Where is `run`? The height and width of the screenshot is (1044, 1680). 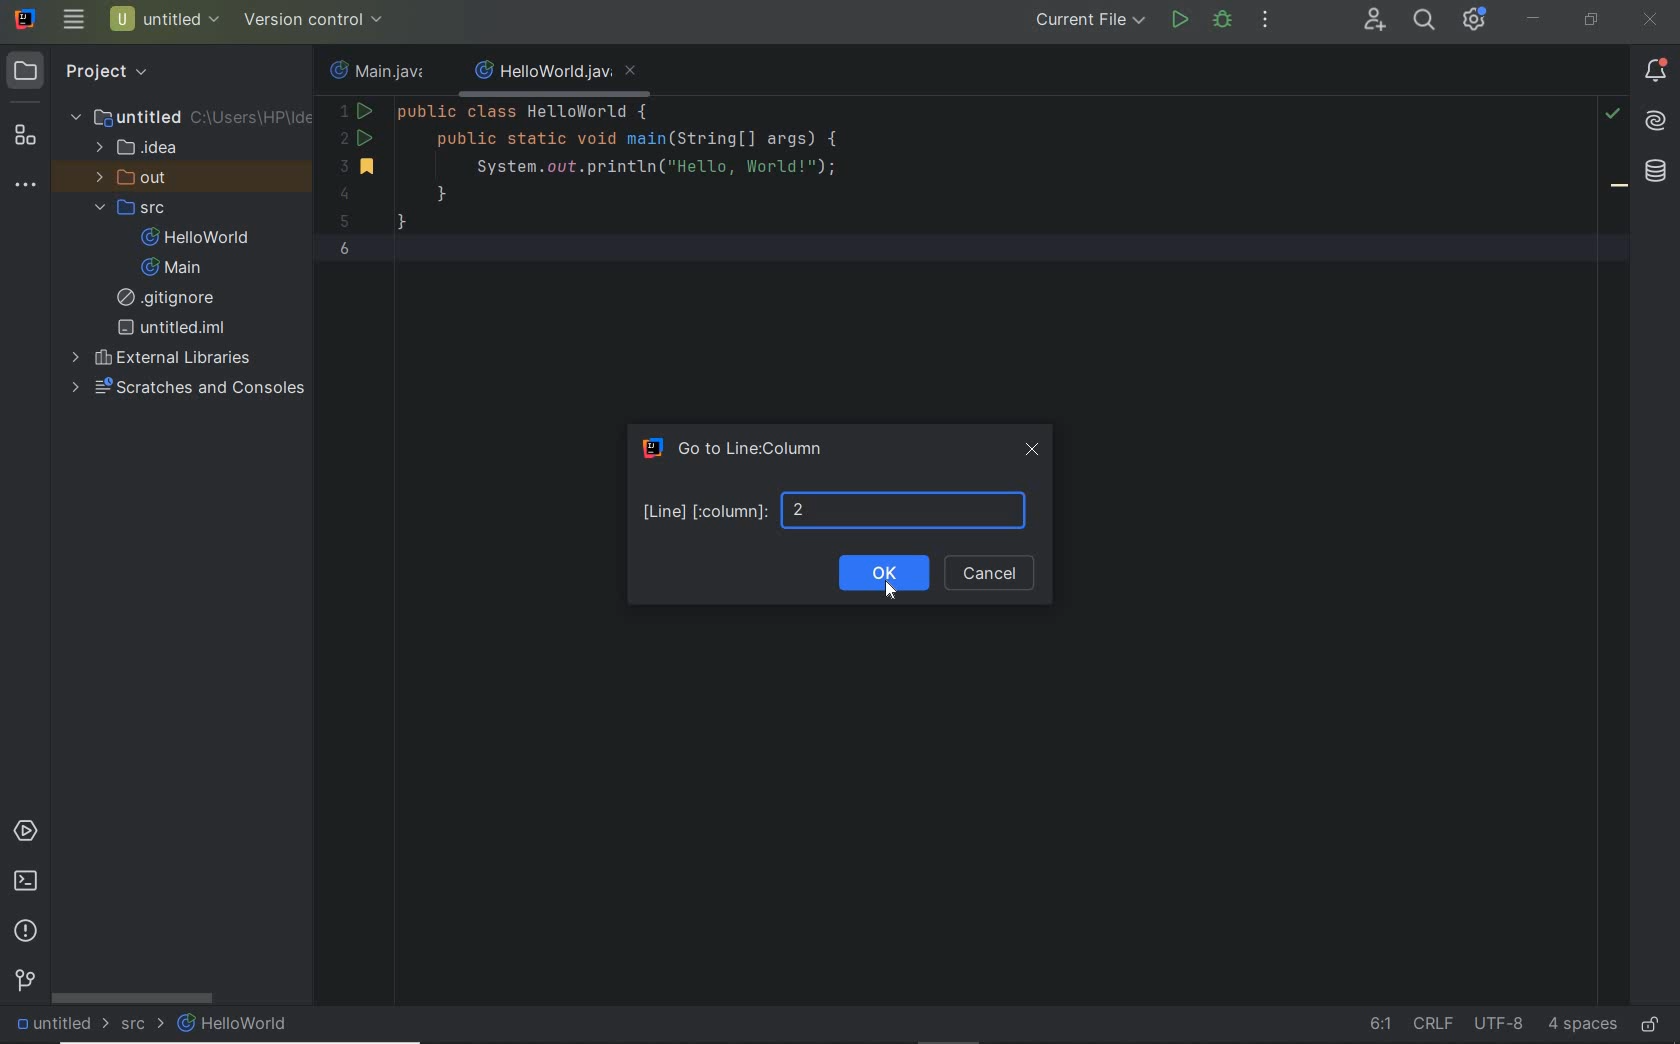
run is located at coordinates (1180, 20).